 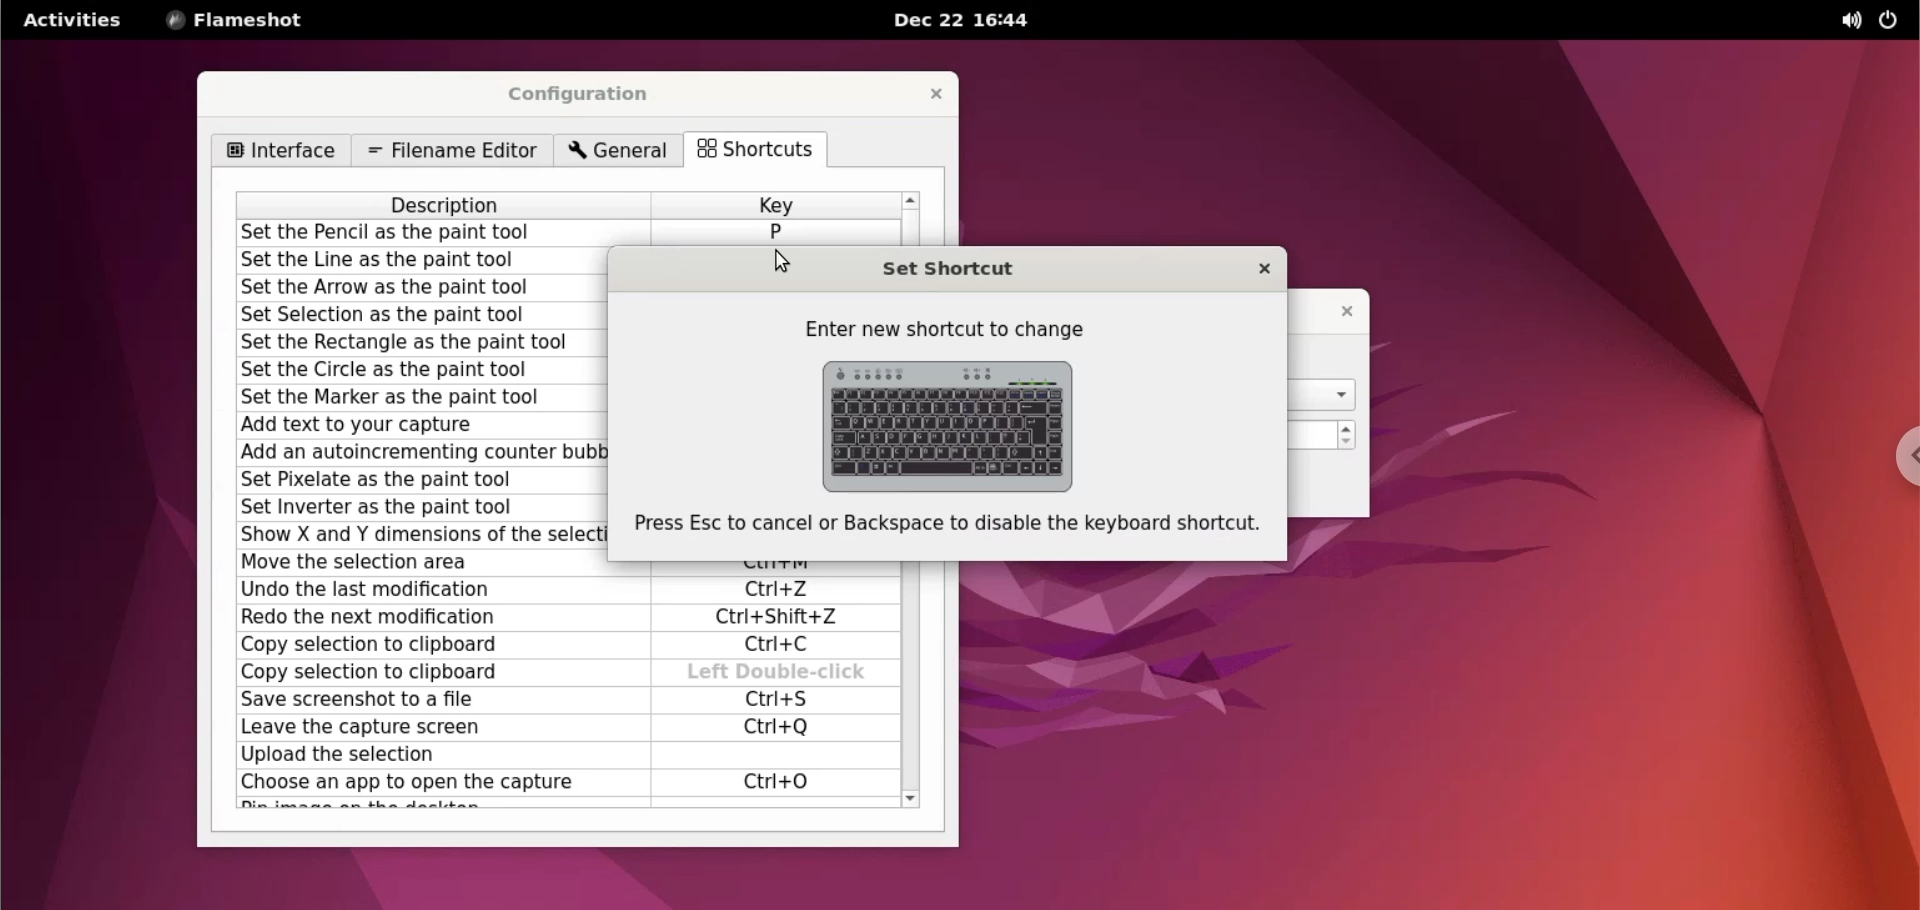 What do you see at coordinates (447, 234) in the screenshot?
I see `set the pencil as the paint tool` at bounding box center [447, 234].